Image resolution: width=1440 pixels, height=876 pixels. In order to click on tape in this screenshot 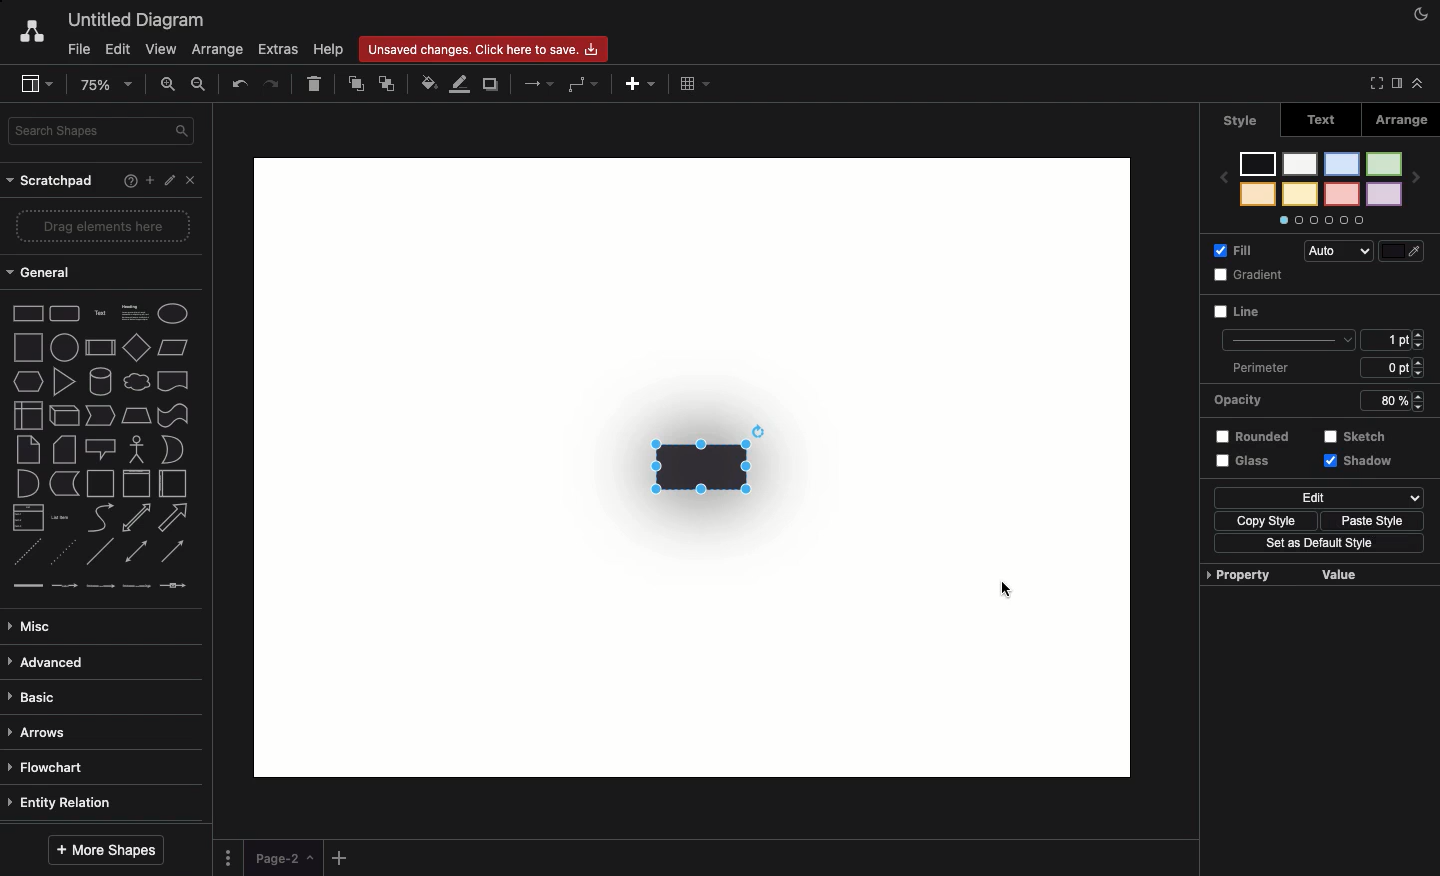, I will do `click(174, 414)`.